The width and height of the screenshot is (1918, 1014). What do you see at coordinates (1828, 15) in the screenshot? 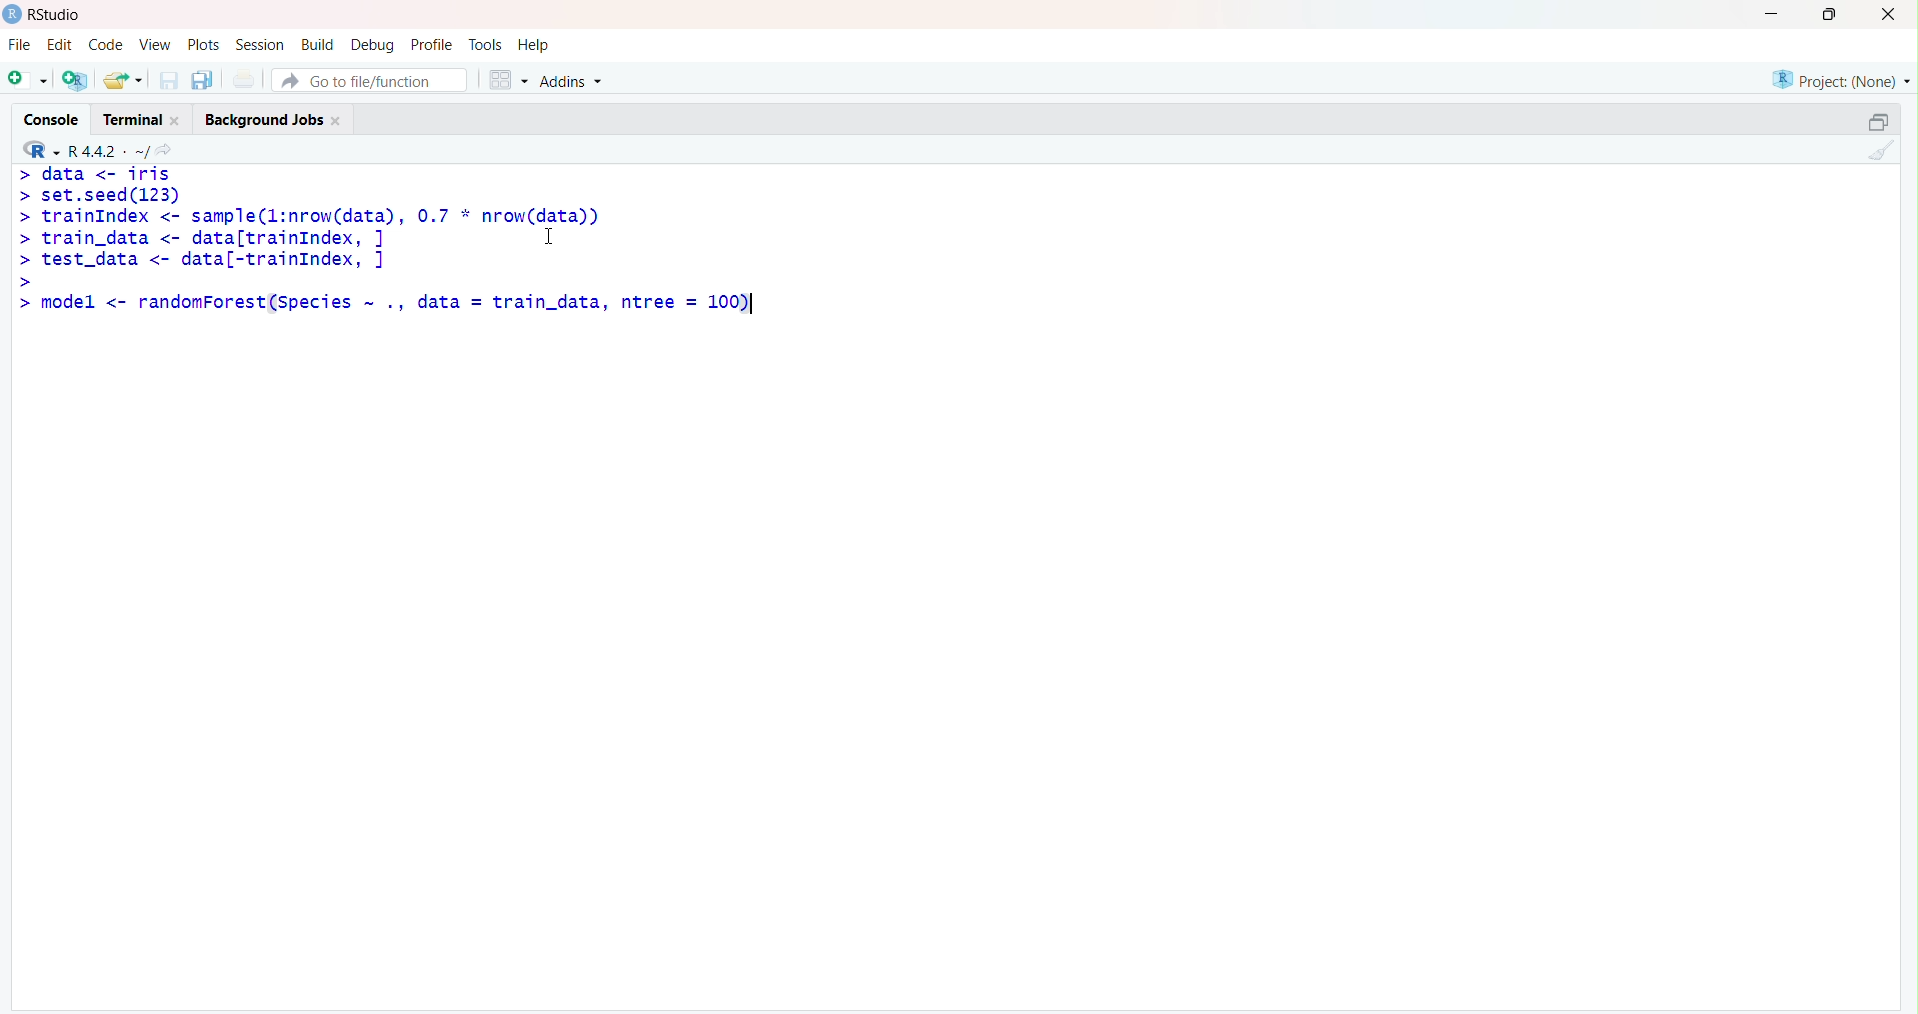
I see `Maximize` at bounding box center [1828, 15].